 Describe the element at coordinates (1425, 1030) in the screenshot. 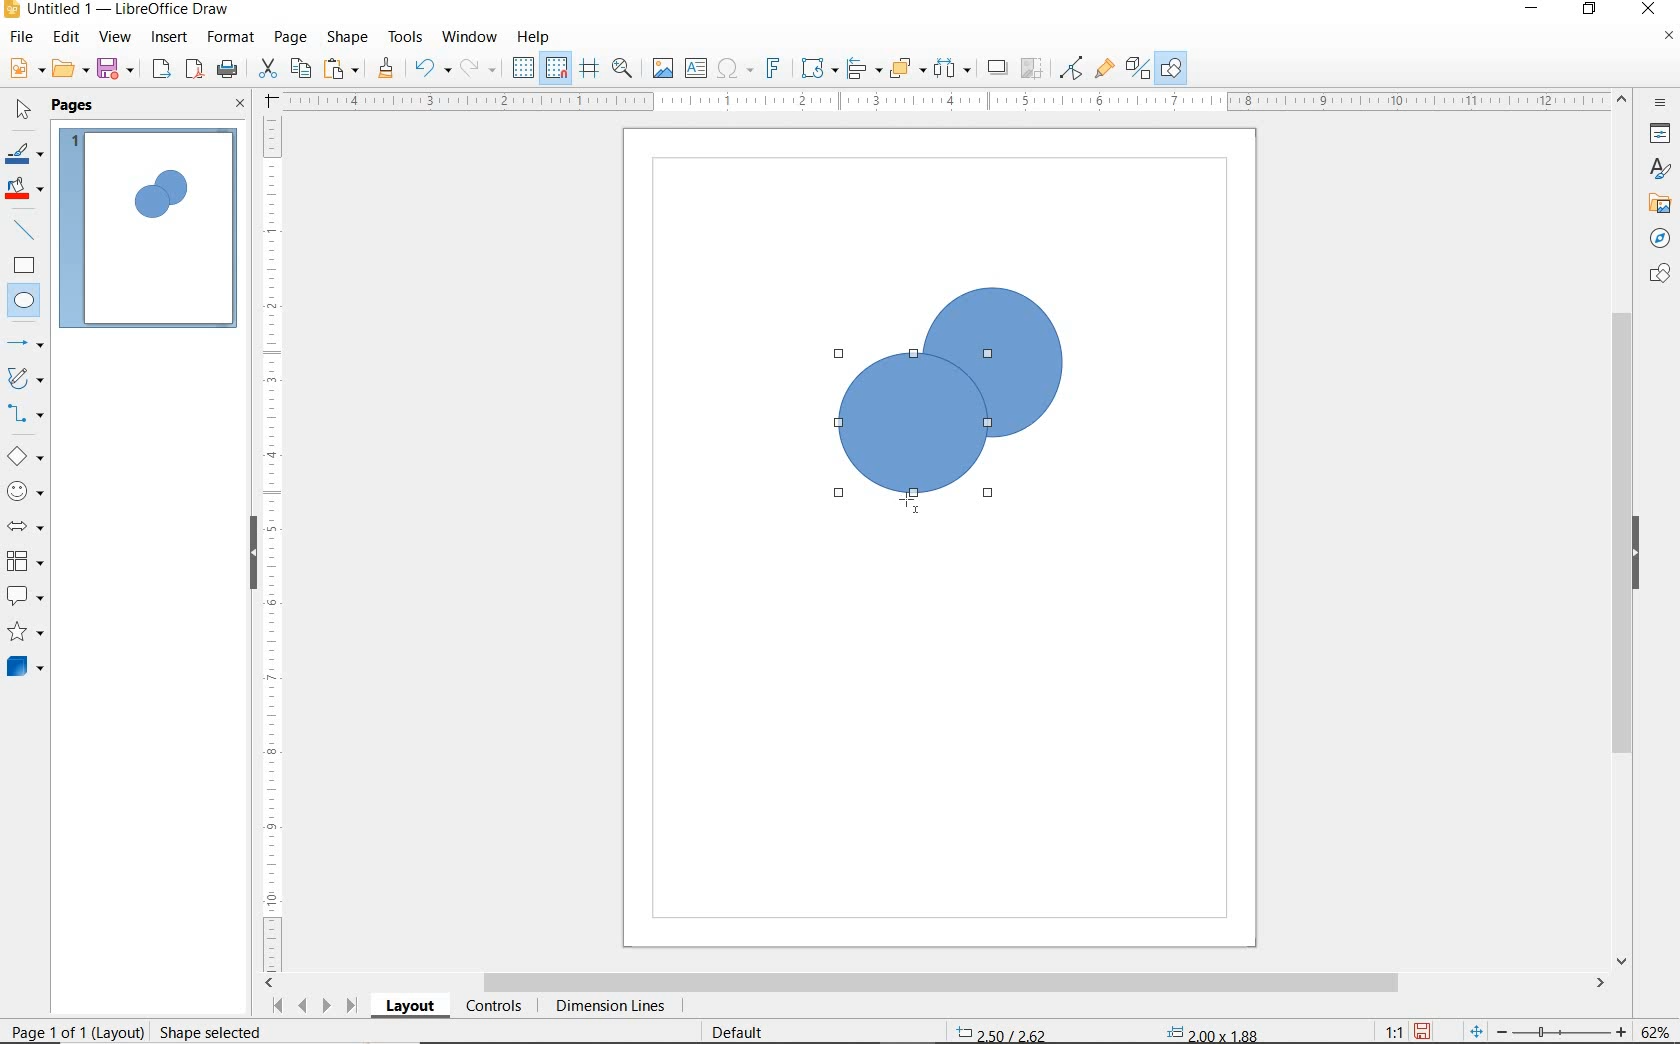

I see `SAVE` at that location.